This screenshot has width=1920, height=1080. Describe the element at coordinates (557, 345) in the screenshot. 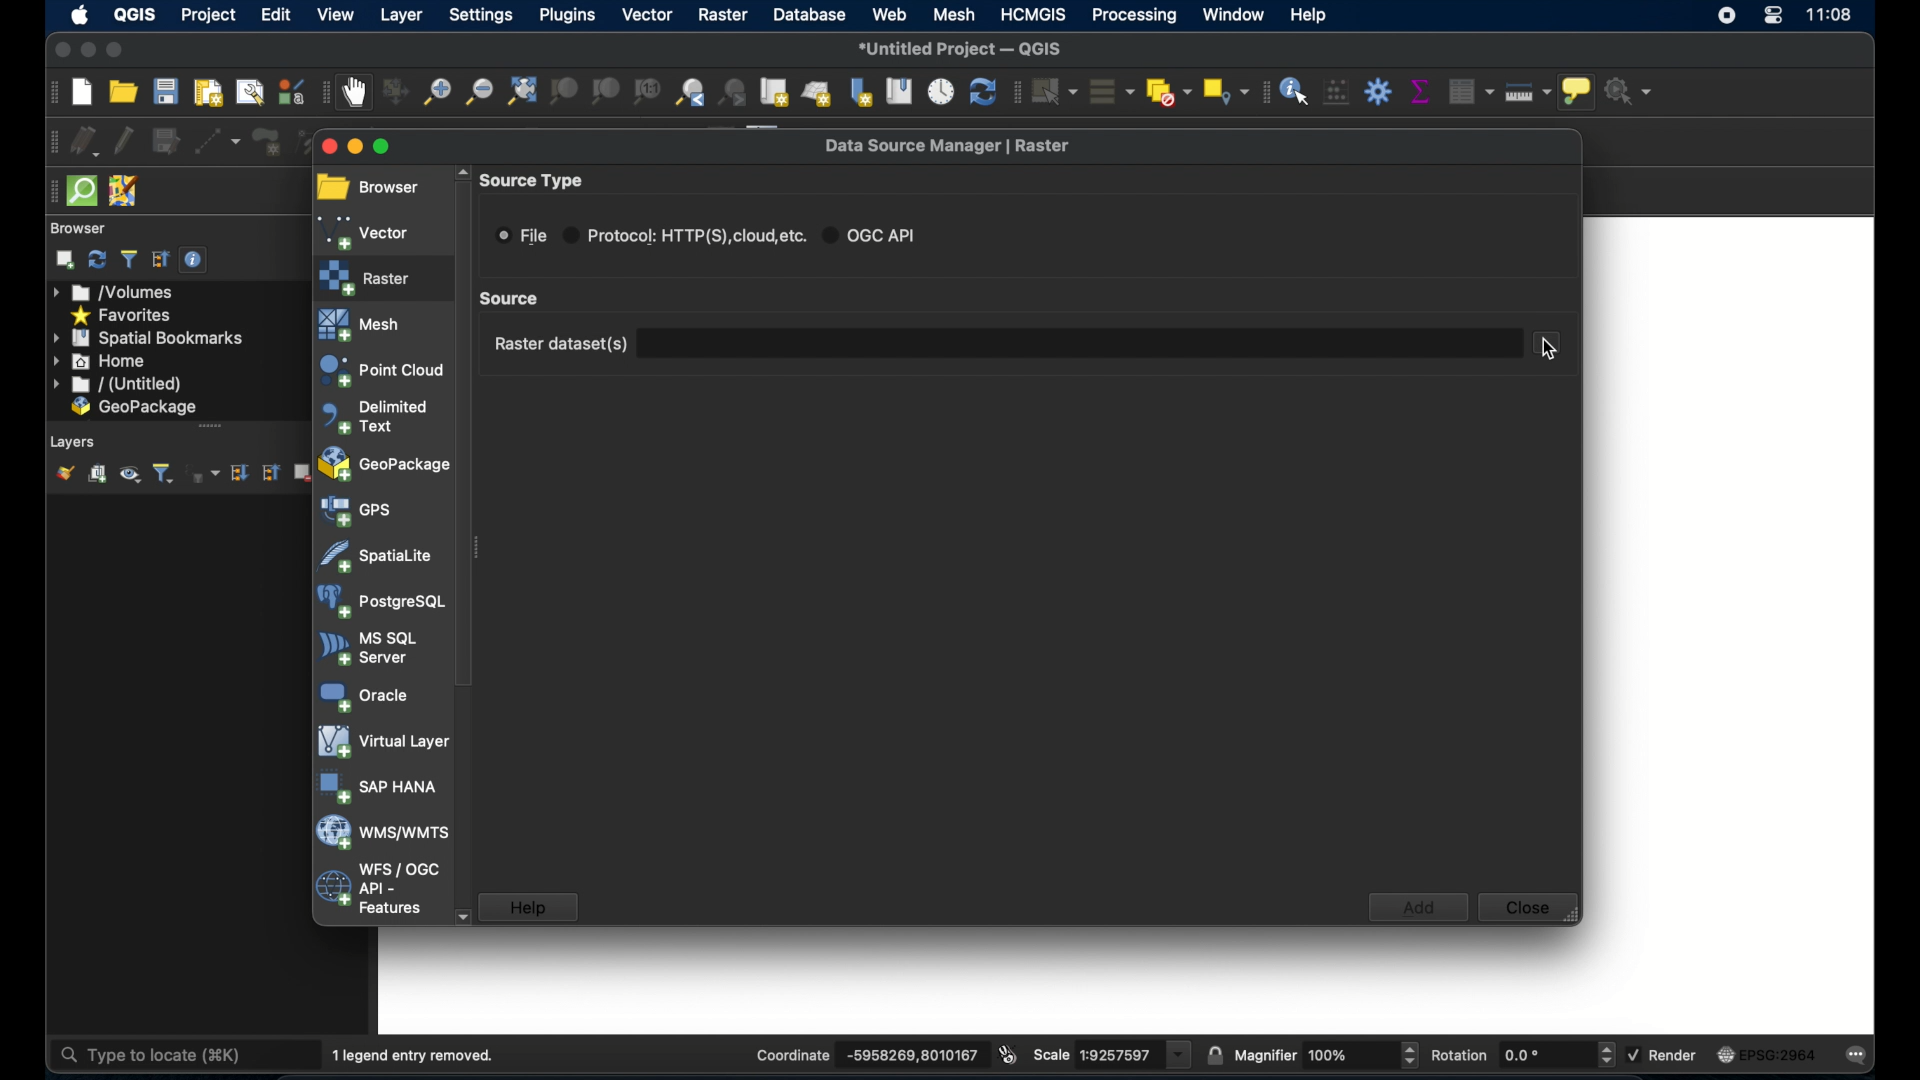

I see `raster dataset` at that location.